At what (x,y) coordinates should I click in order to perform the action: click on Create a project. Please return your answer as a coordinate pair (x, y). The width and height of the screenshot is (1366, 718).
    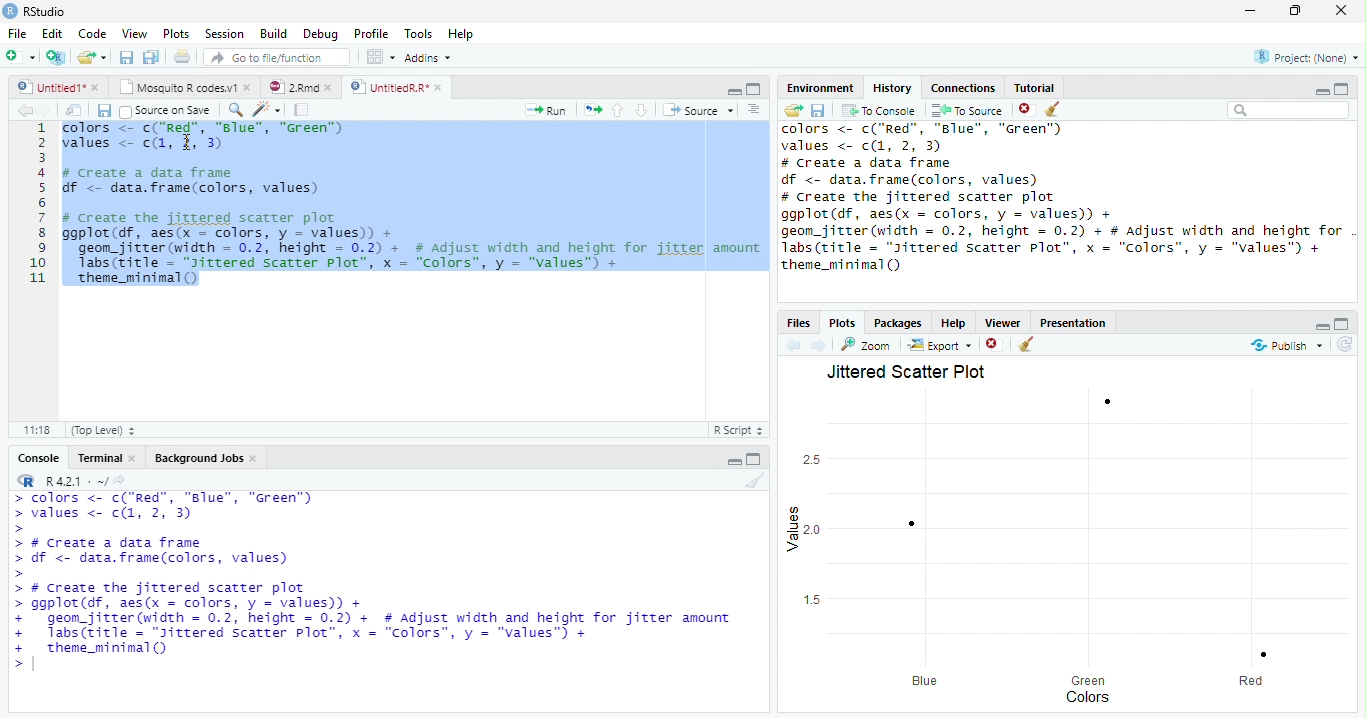
    Looking at the image, I should click on (55, 57).